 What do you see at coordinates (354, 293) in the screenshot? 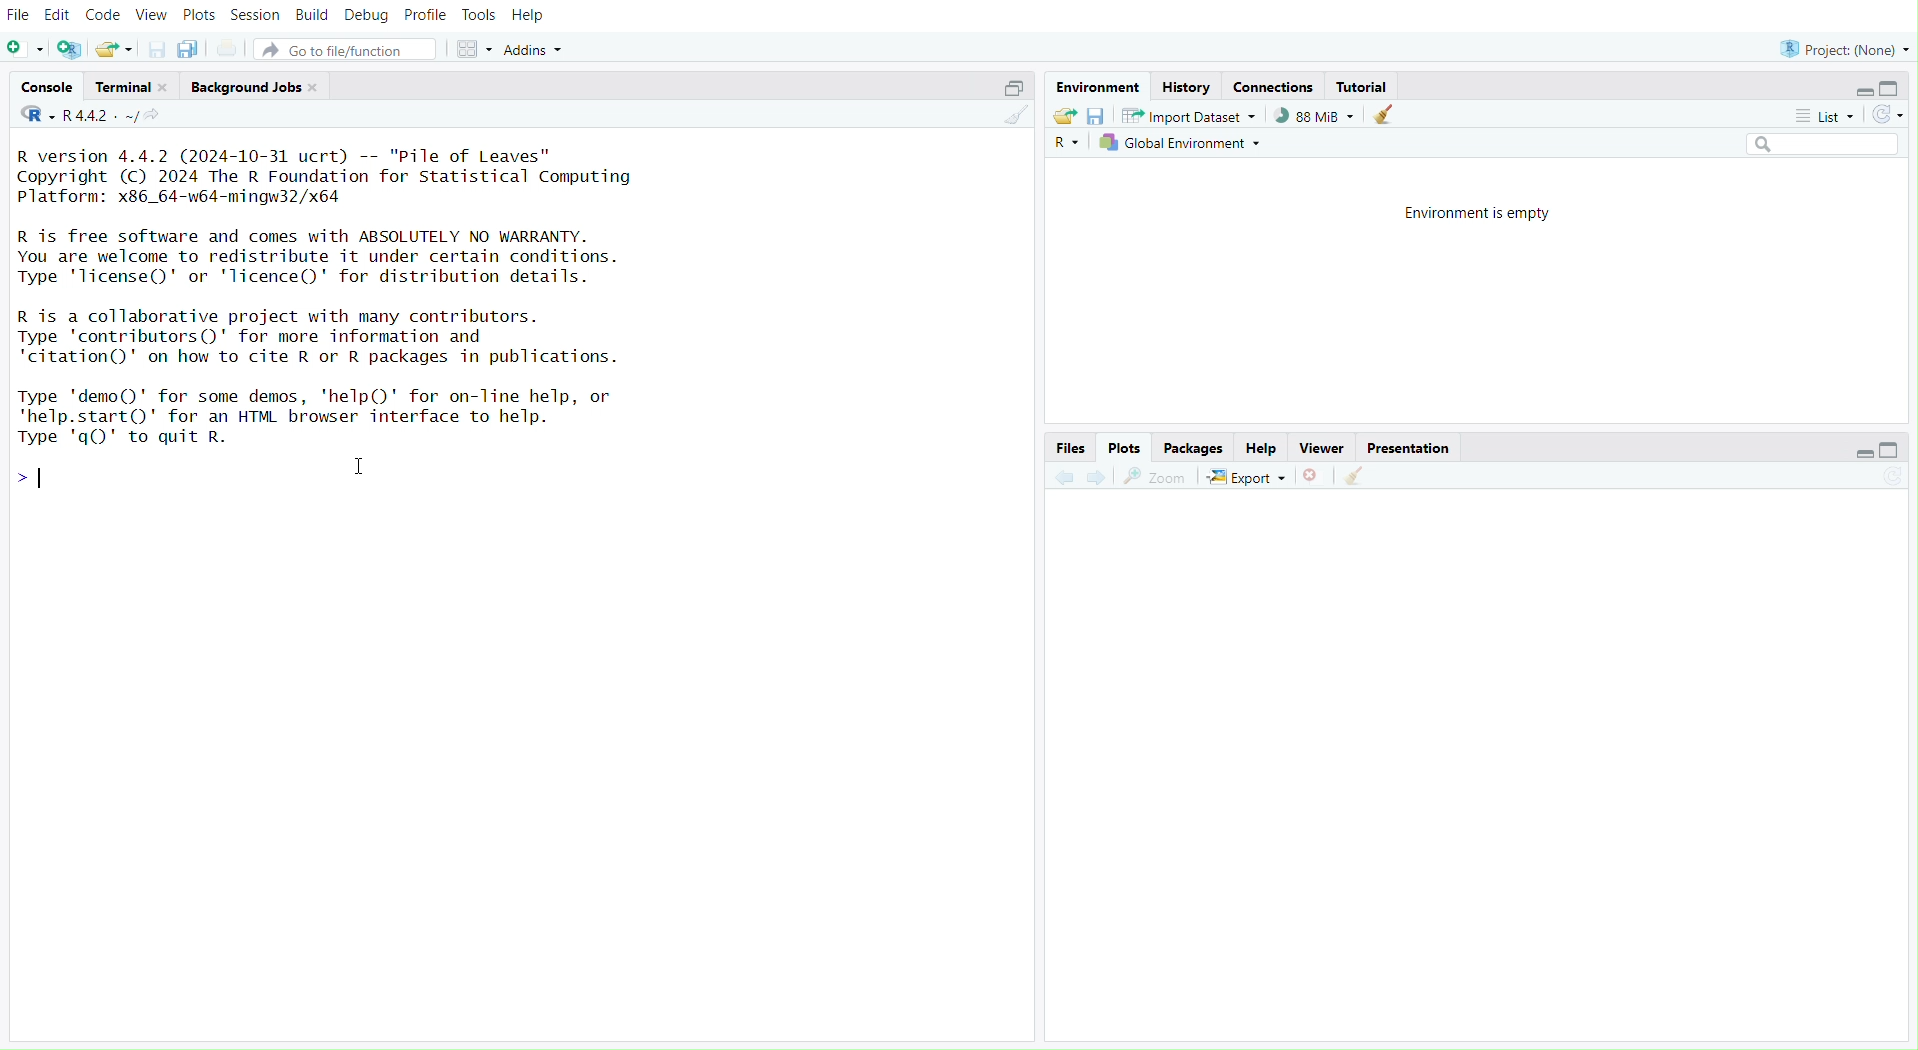
I see `R version 4.4.2 (2024-10-31 ucrt) -- "Pile of Leaves”
Copyright (C) 2024 The R Foundation for Statistical Computing
Platform: x86_64-w64-mingw32/x64

R is free software and comes with ABSOLUTELY NO WARRANTY.
You are welcome to redistribute it under certain conditions.
Type 'license()' or 'licence()' for distribution details.

R is a collaborative project with many contributors.

Type 'contributors()' for more information and

‘citation()' on how to cite R or R packages in publications.
Type 'demo()' for some demos, 'help()' for on-line help, or
'help.start()' for an HTML browser interface to help.

Type 'qQ)' to quit R.

NY I` at bounding box center [354, 293].